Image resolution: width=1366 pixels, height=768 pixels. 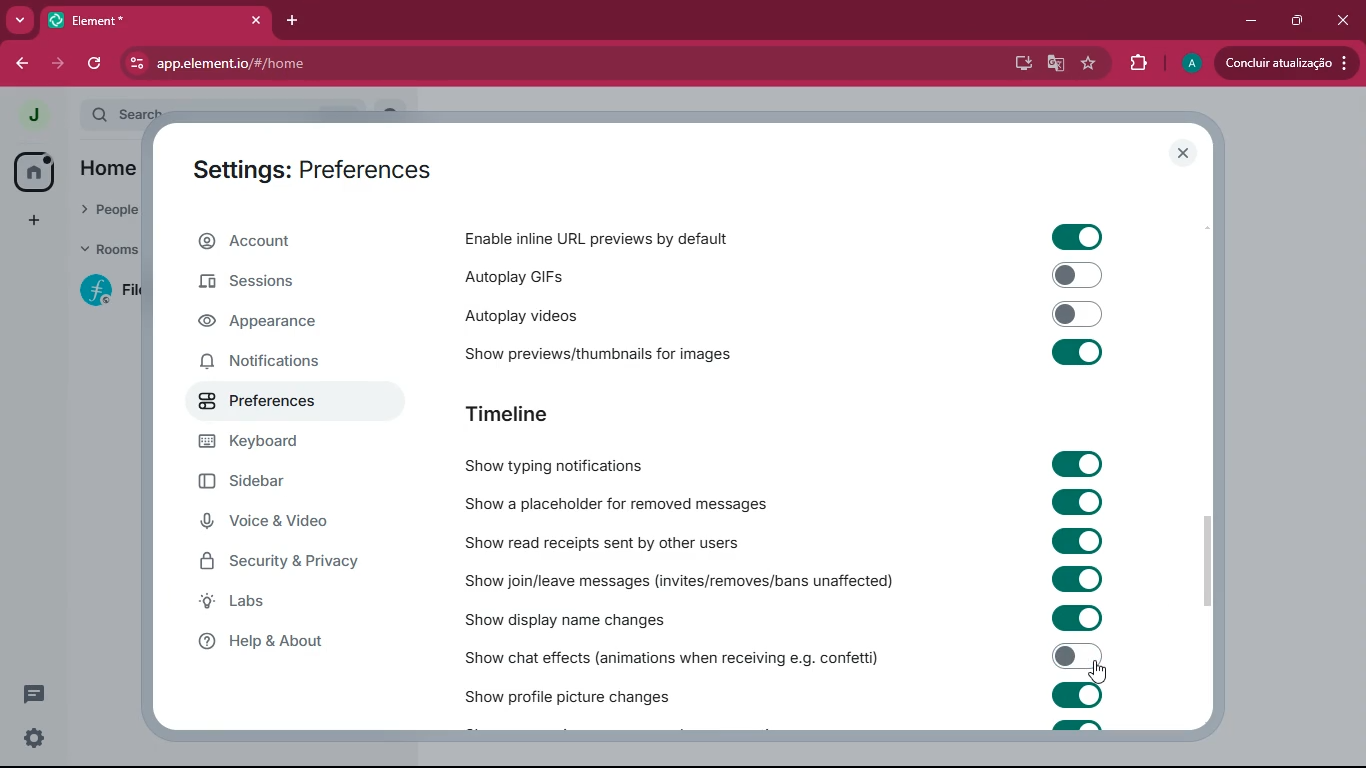 What do you see at coordinates (342, 62) in the screenshot?
I see `app.element.io/#/home` at bounding box center [342, 62].